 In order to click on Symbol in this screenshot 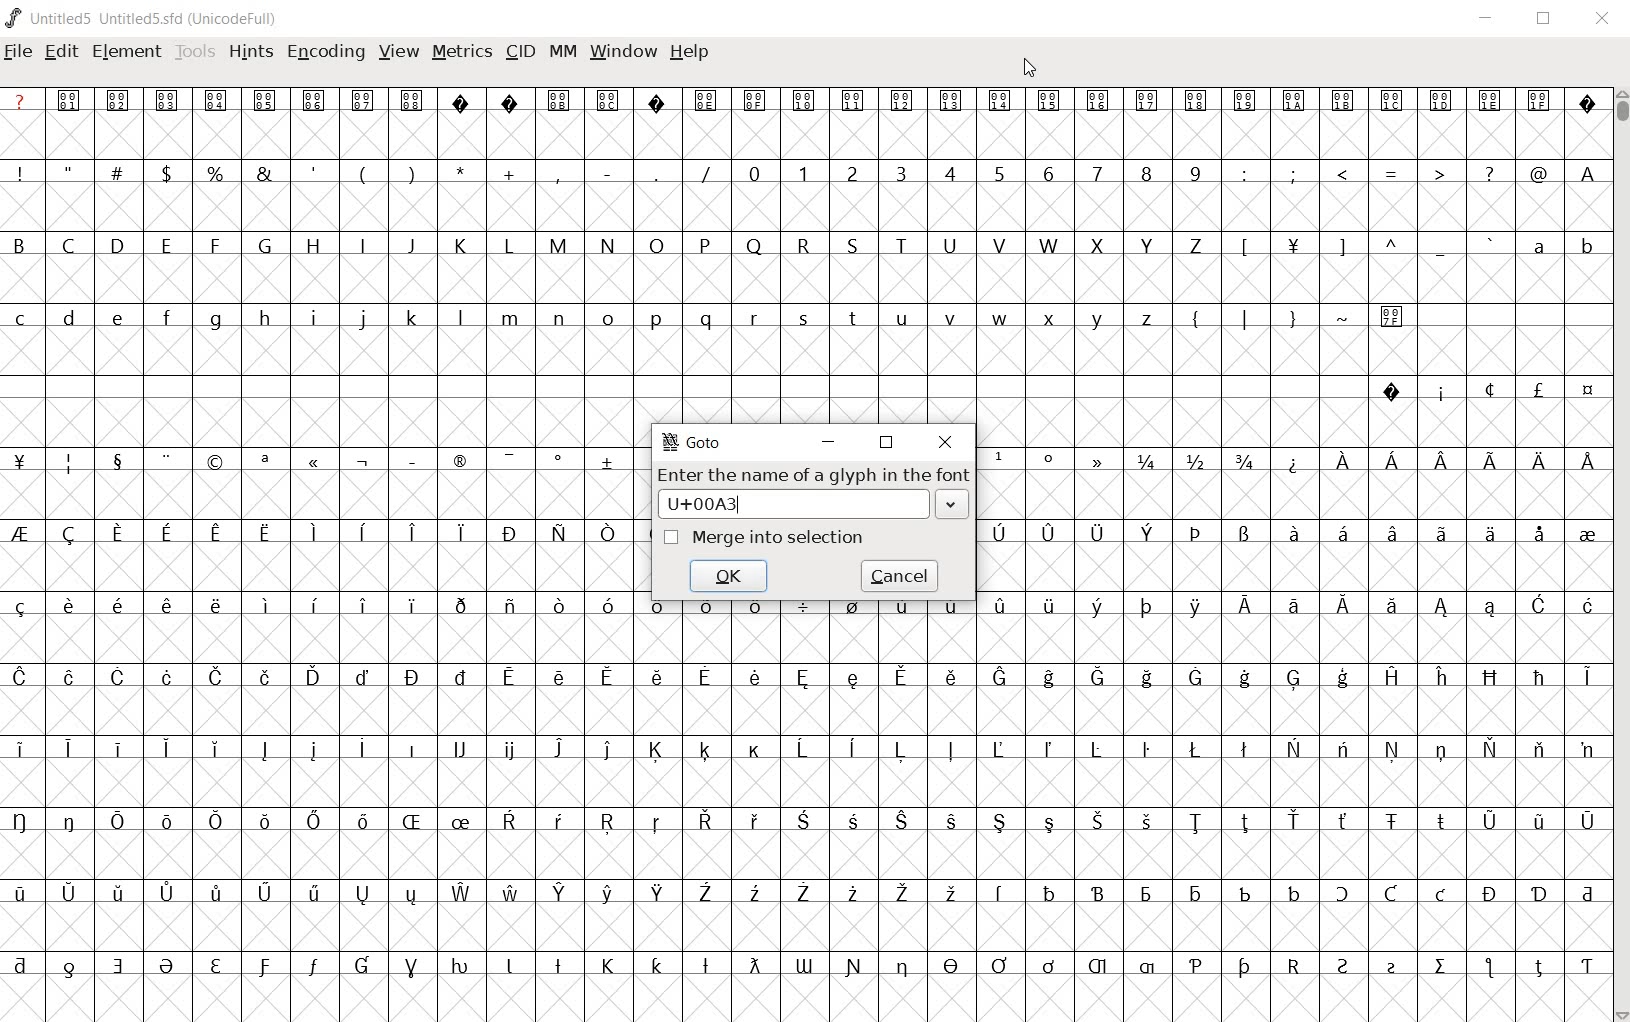, I will do `click(803, 894)`.